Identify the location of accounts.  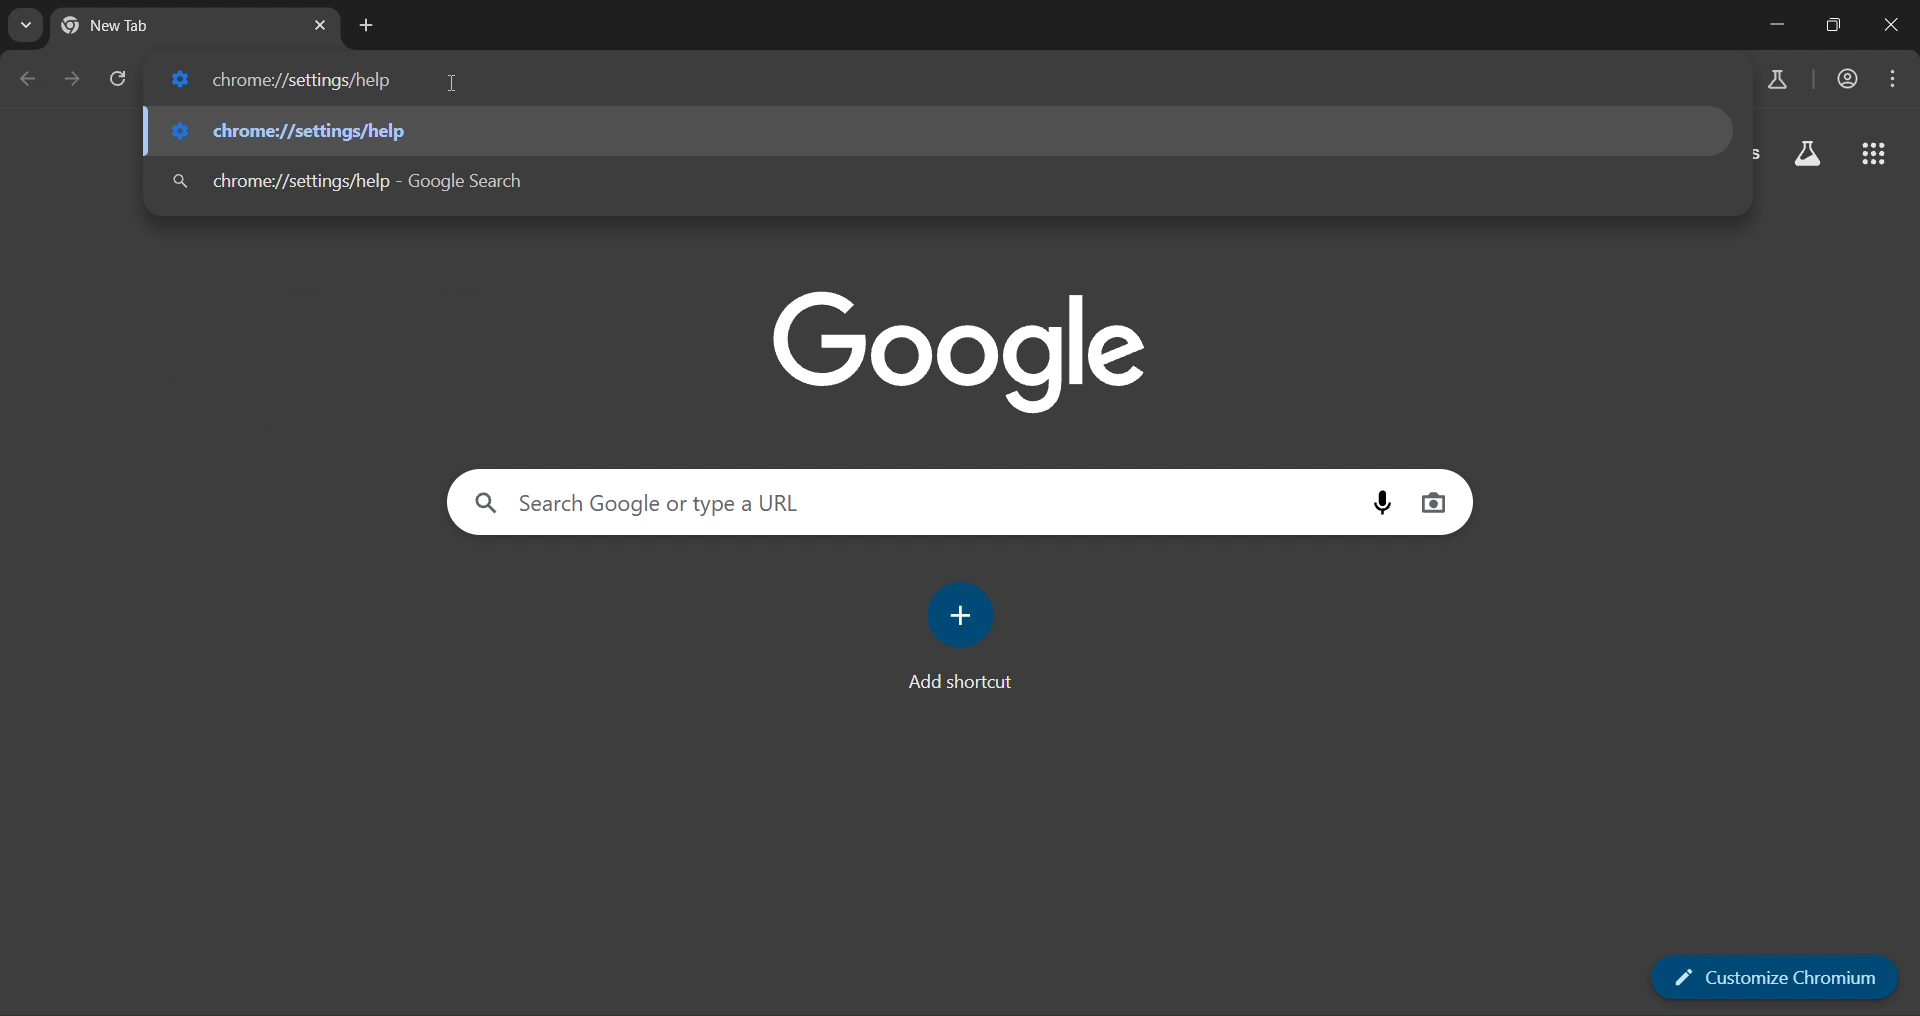
(1847, 77).